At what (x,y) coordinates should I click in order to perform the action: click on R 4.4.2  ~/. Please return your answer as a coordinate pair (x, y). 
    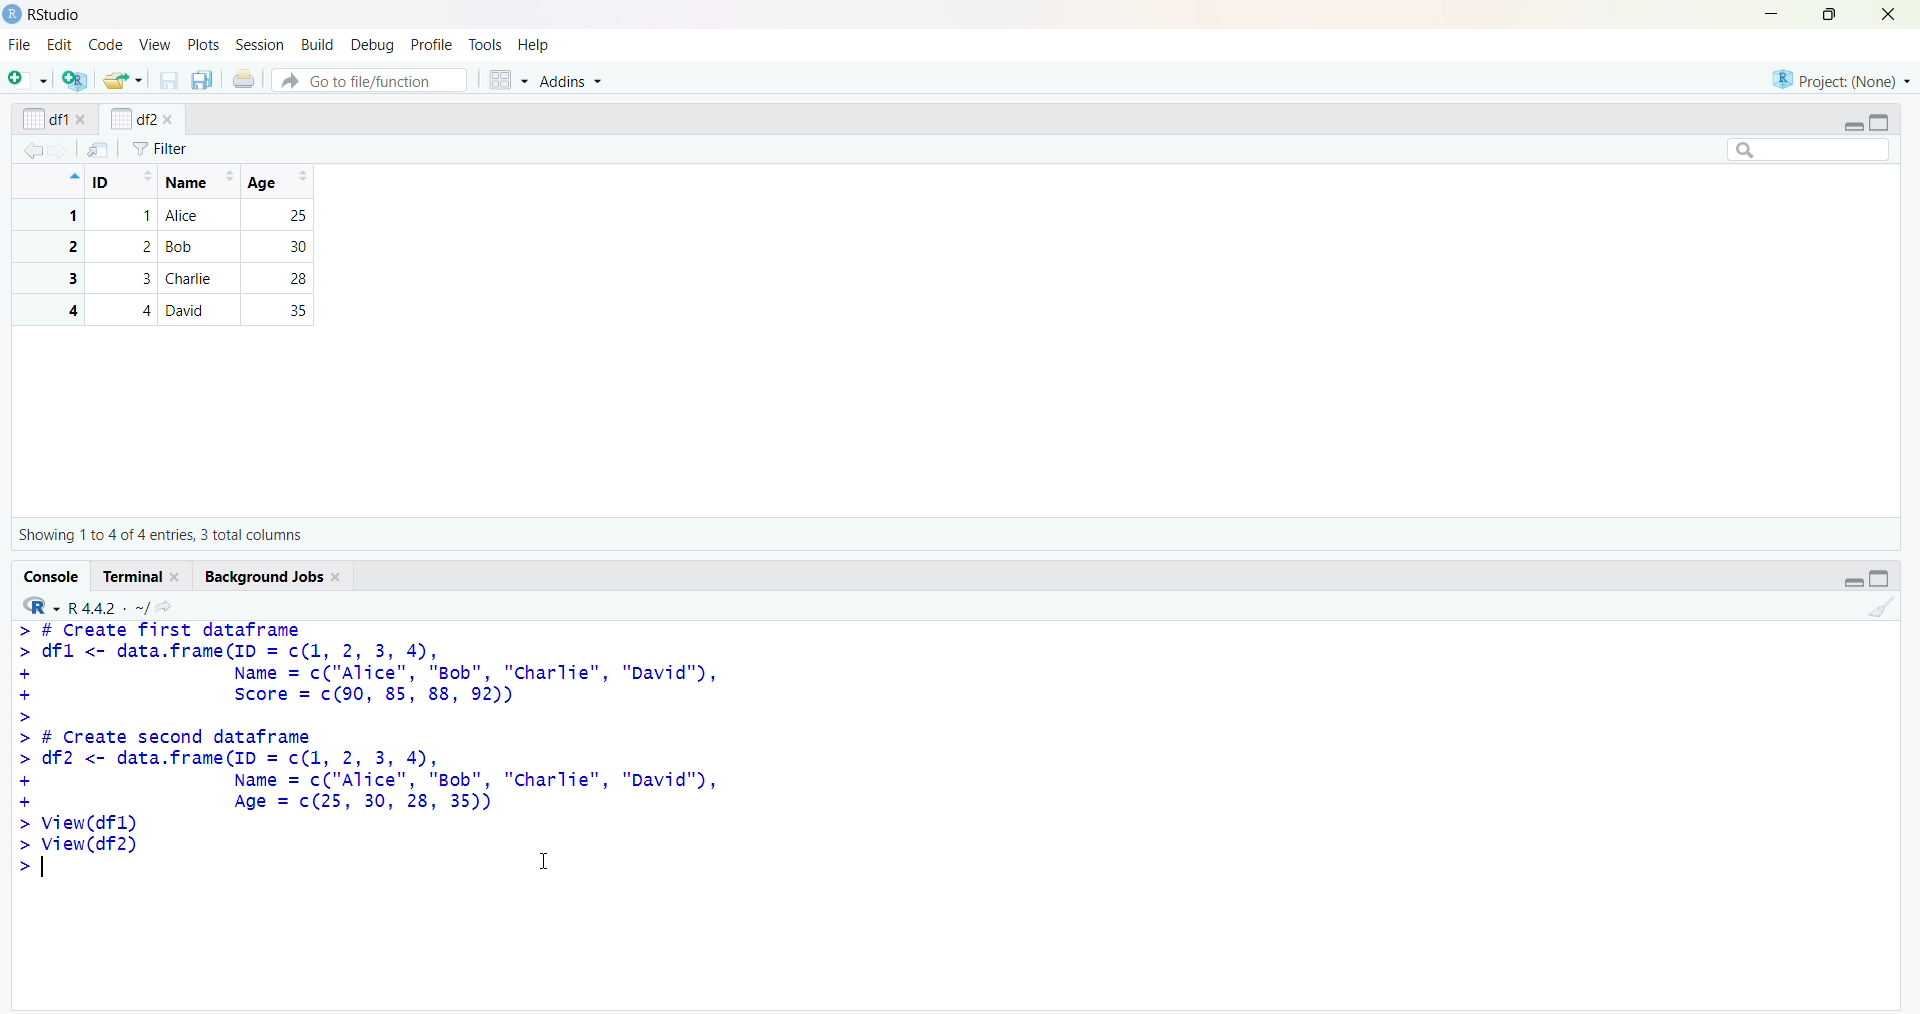
    Looking at the image, I should click on (108, 608).